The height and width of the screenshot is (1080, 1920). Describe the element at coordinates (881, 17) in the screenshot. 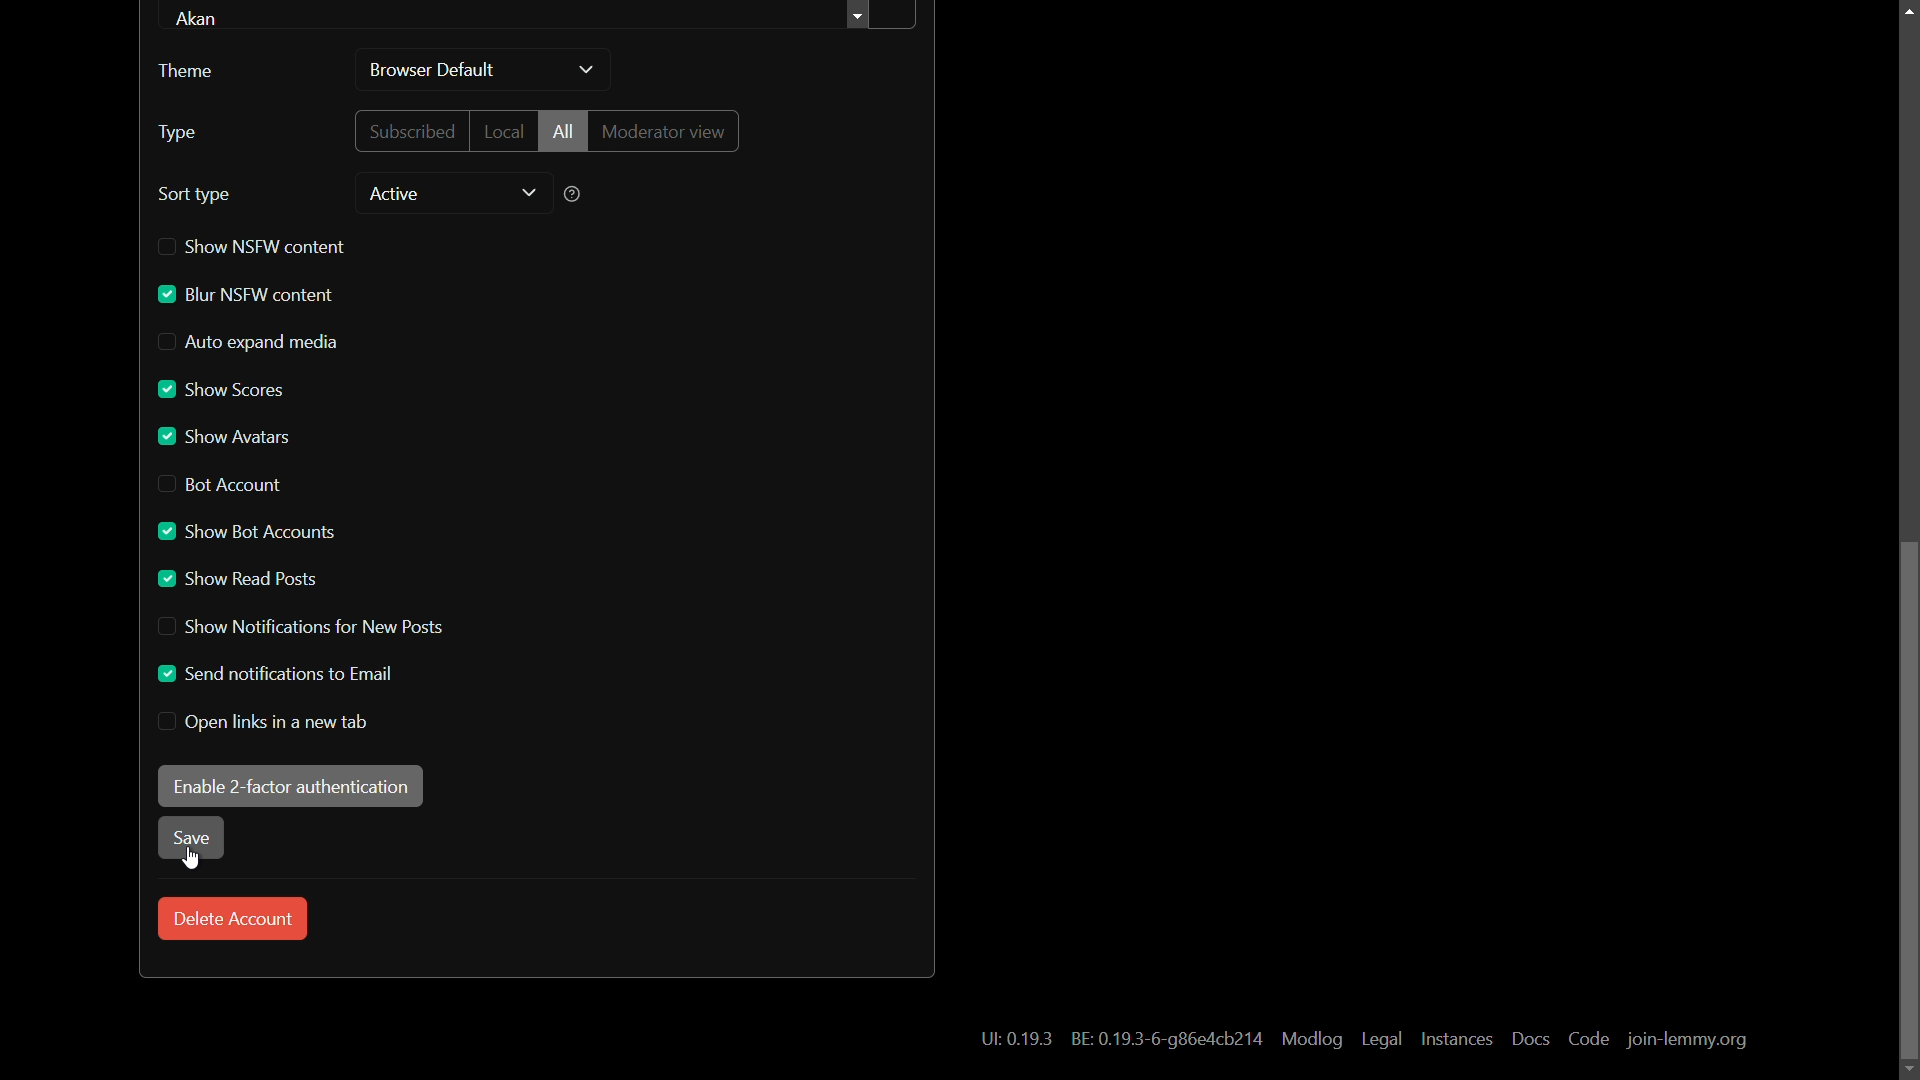

I see `menu` at that location.